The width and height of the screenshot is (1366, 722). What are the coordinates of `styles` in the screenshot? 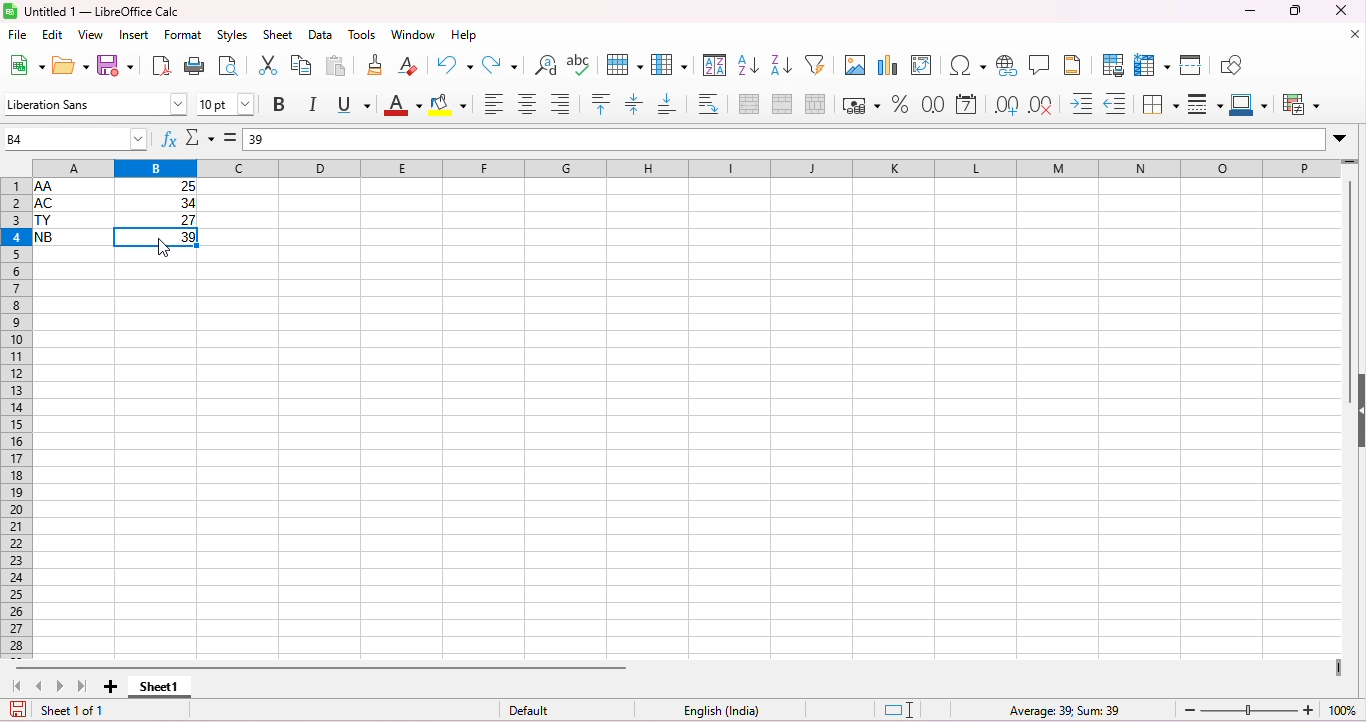 It's located at (236, 37).